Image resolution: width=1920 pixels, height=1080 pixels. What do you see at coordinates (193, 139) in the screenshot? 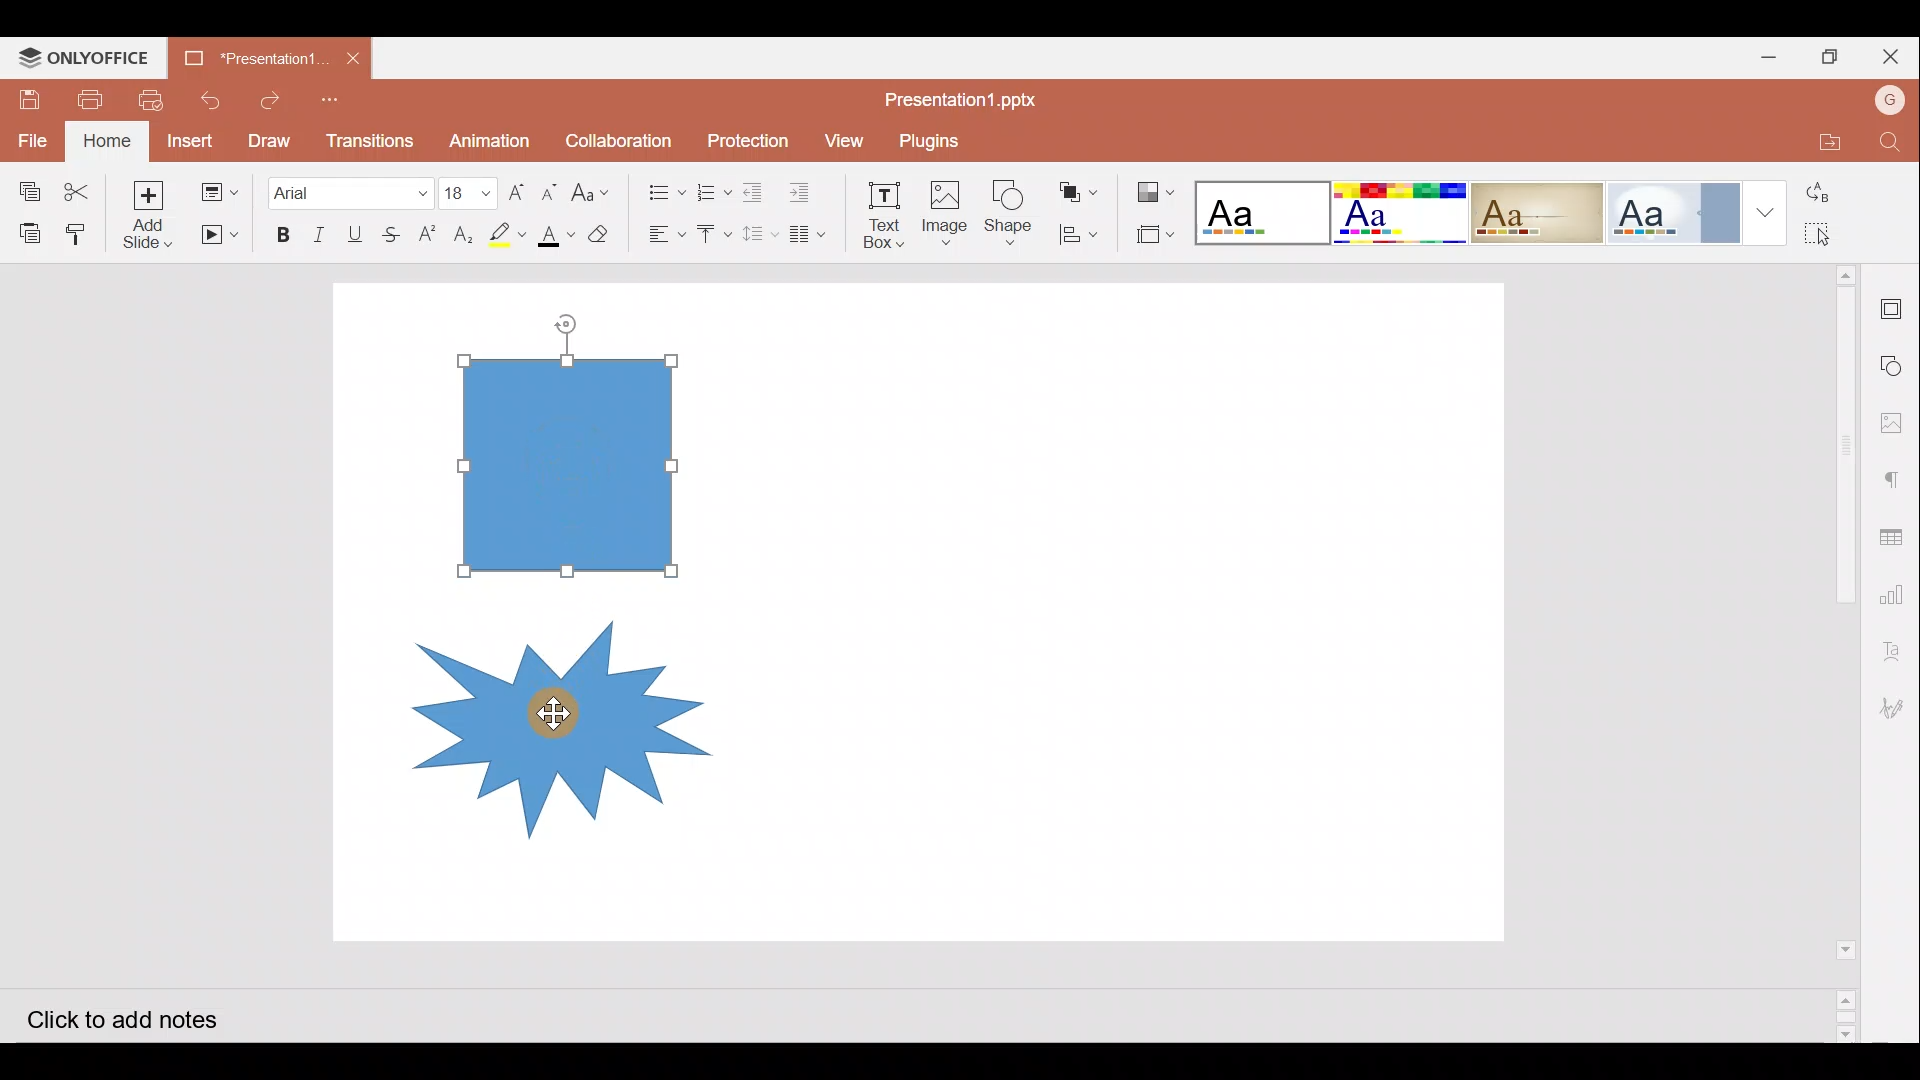
I see `Insert` at bounding box center [193, 139].